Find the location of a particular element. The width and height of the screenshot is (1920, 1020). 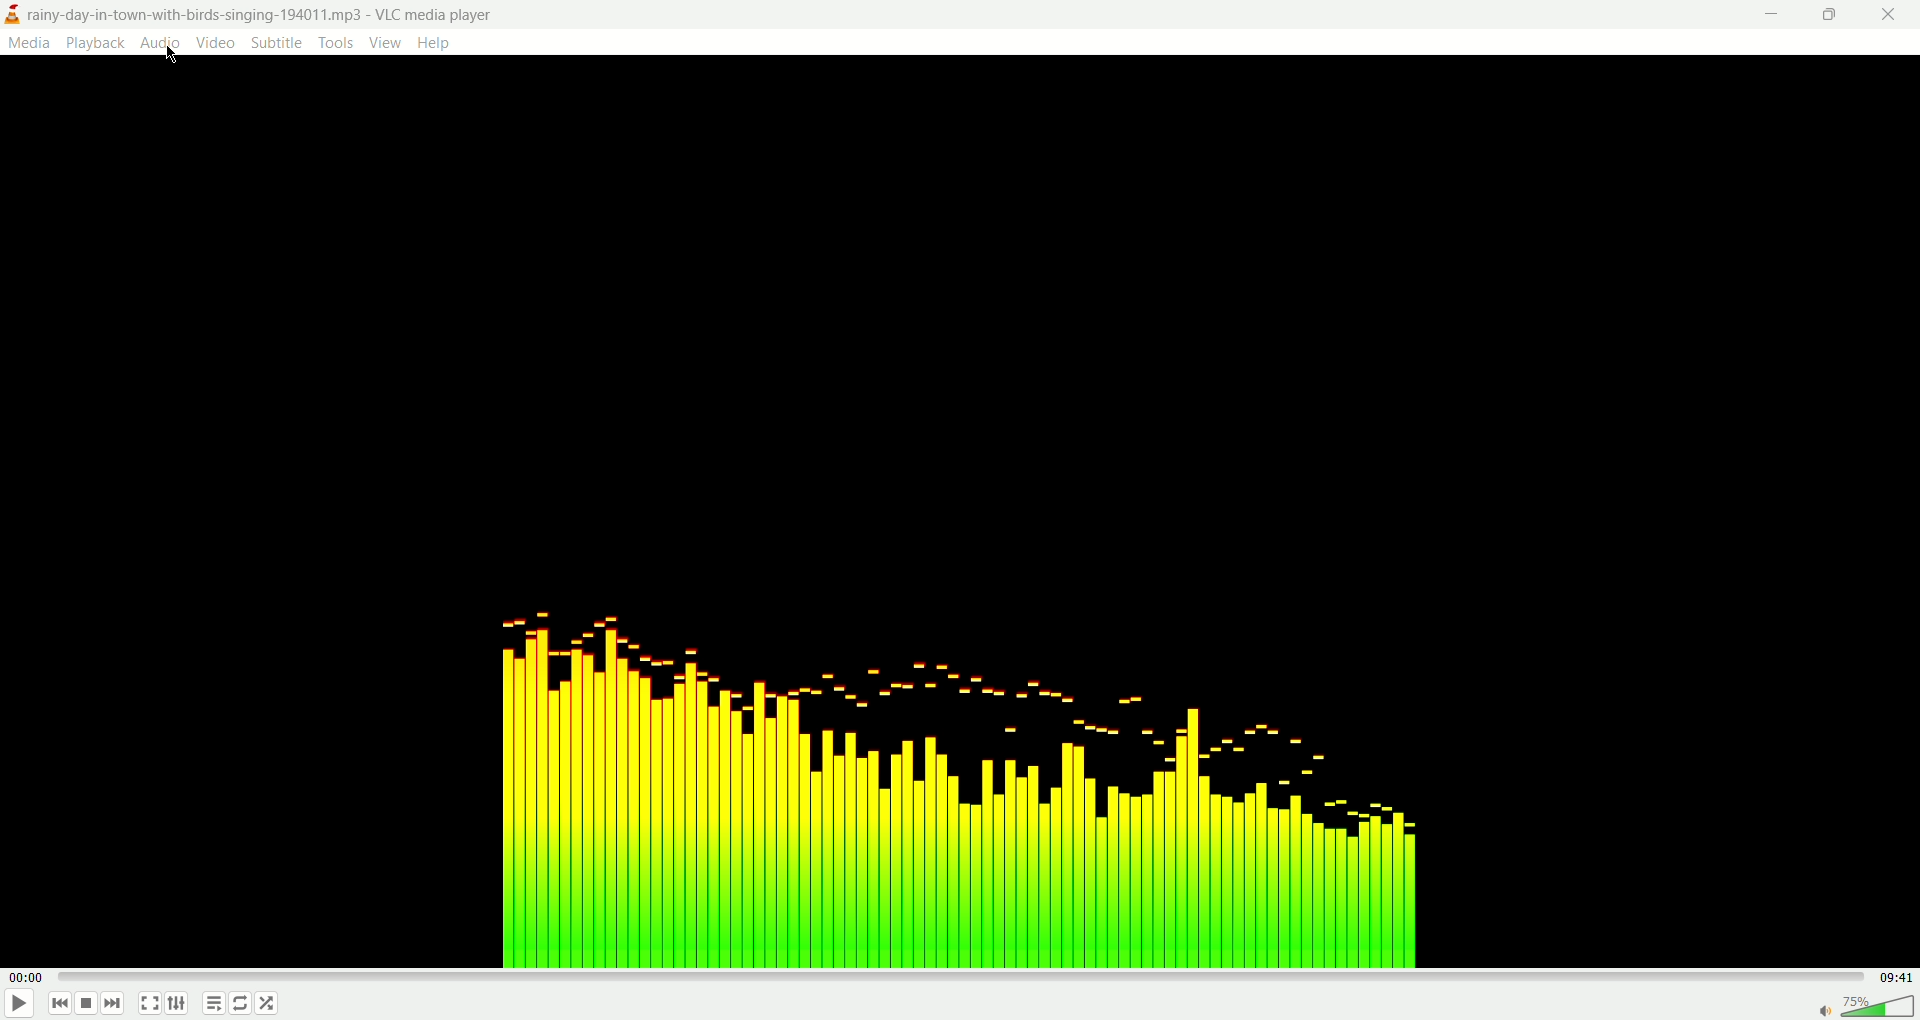

logo is located at coordinates (12, 13).